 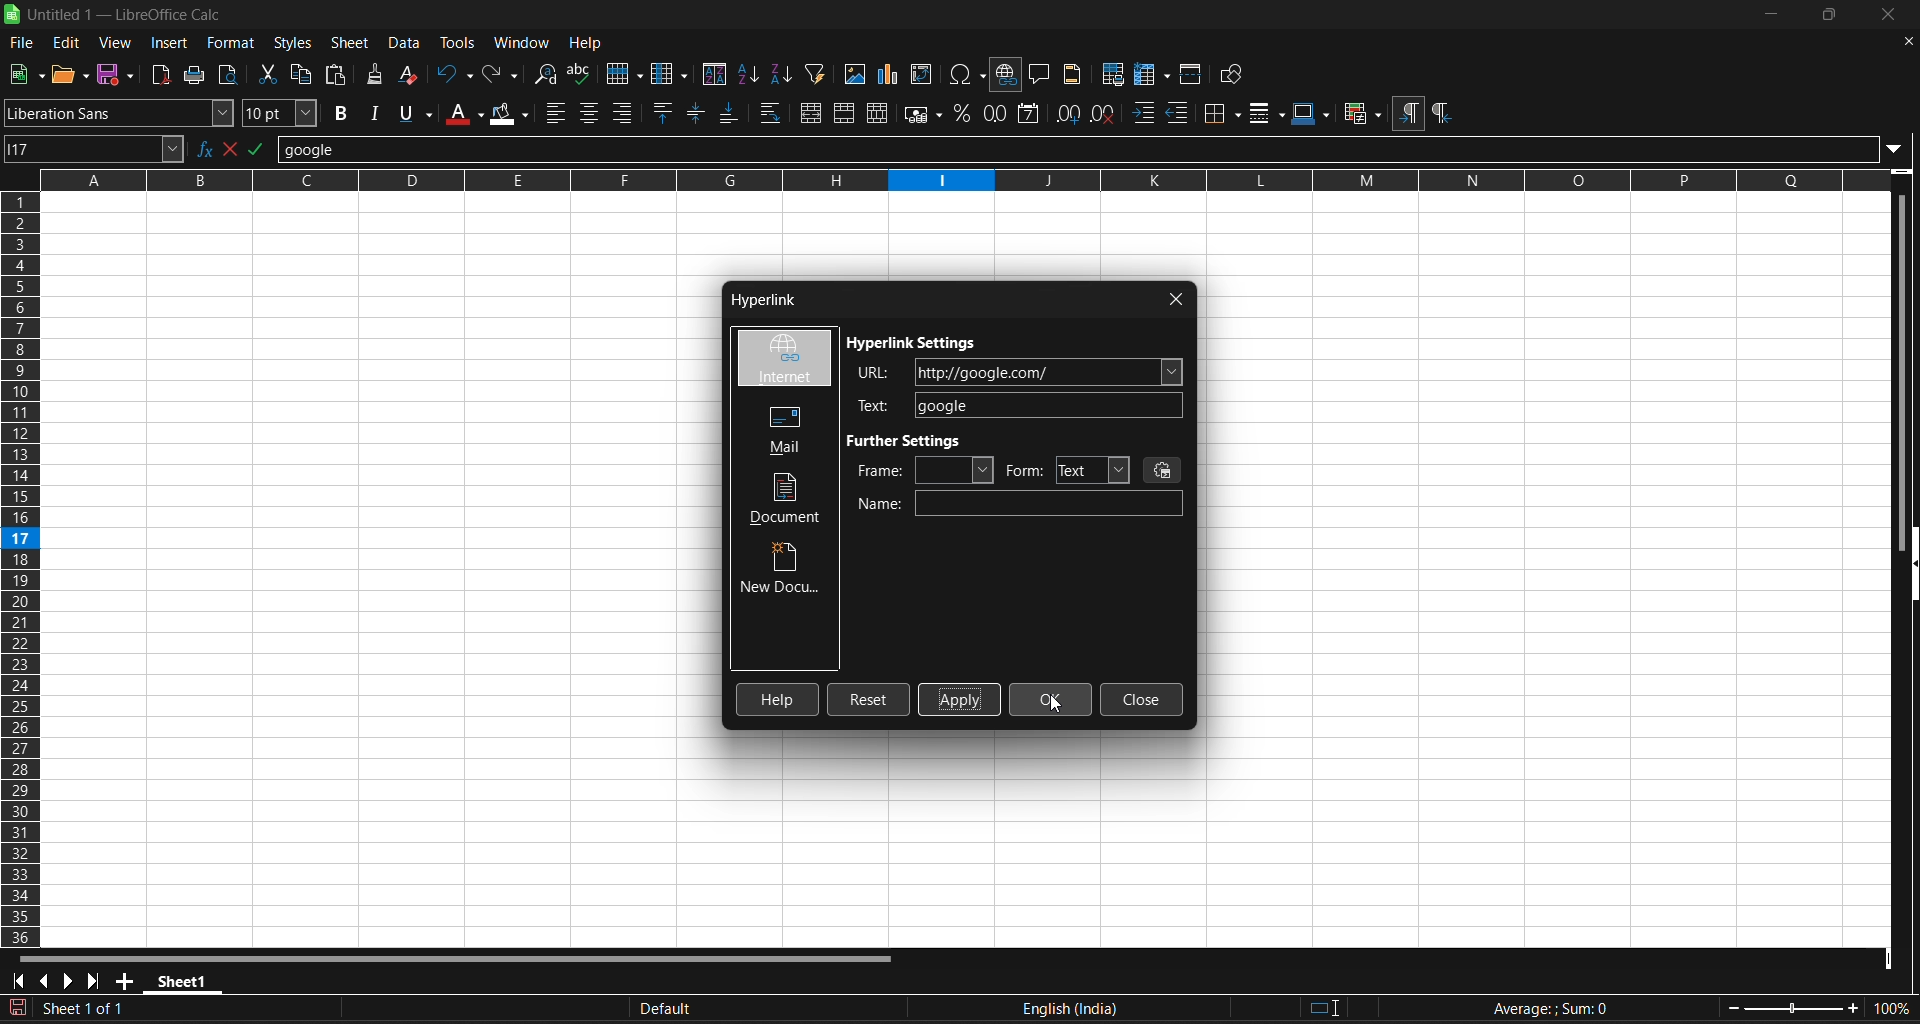 I want to click on clone formating, so click(x=374, y=75).